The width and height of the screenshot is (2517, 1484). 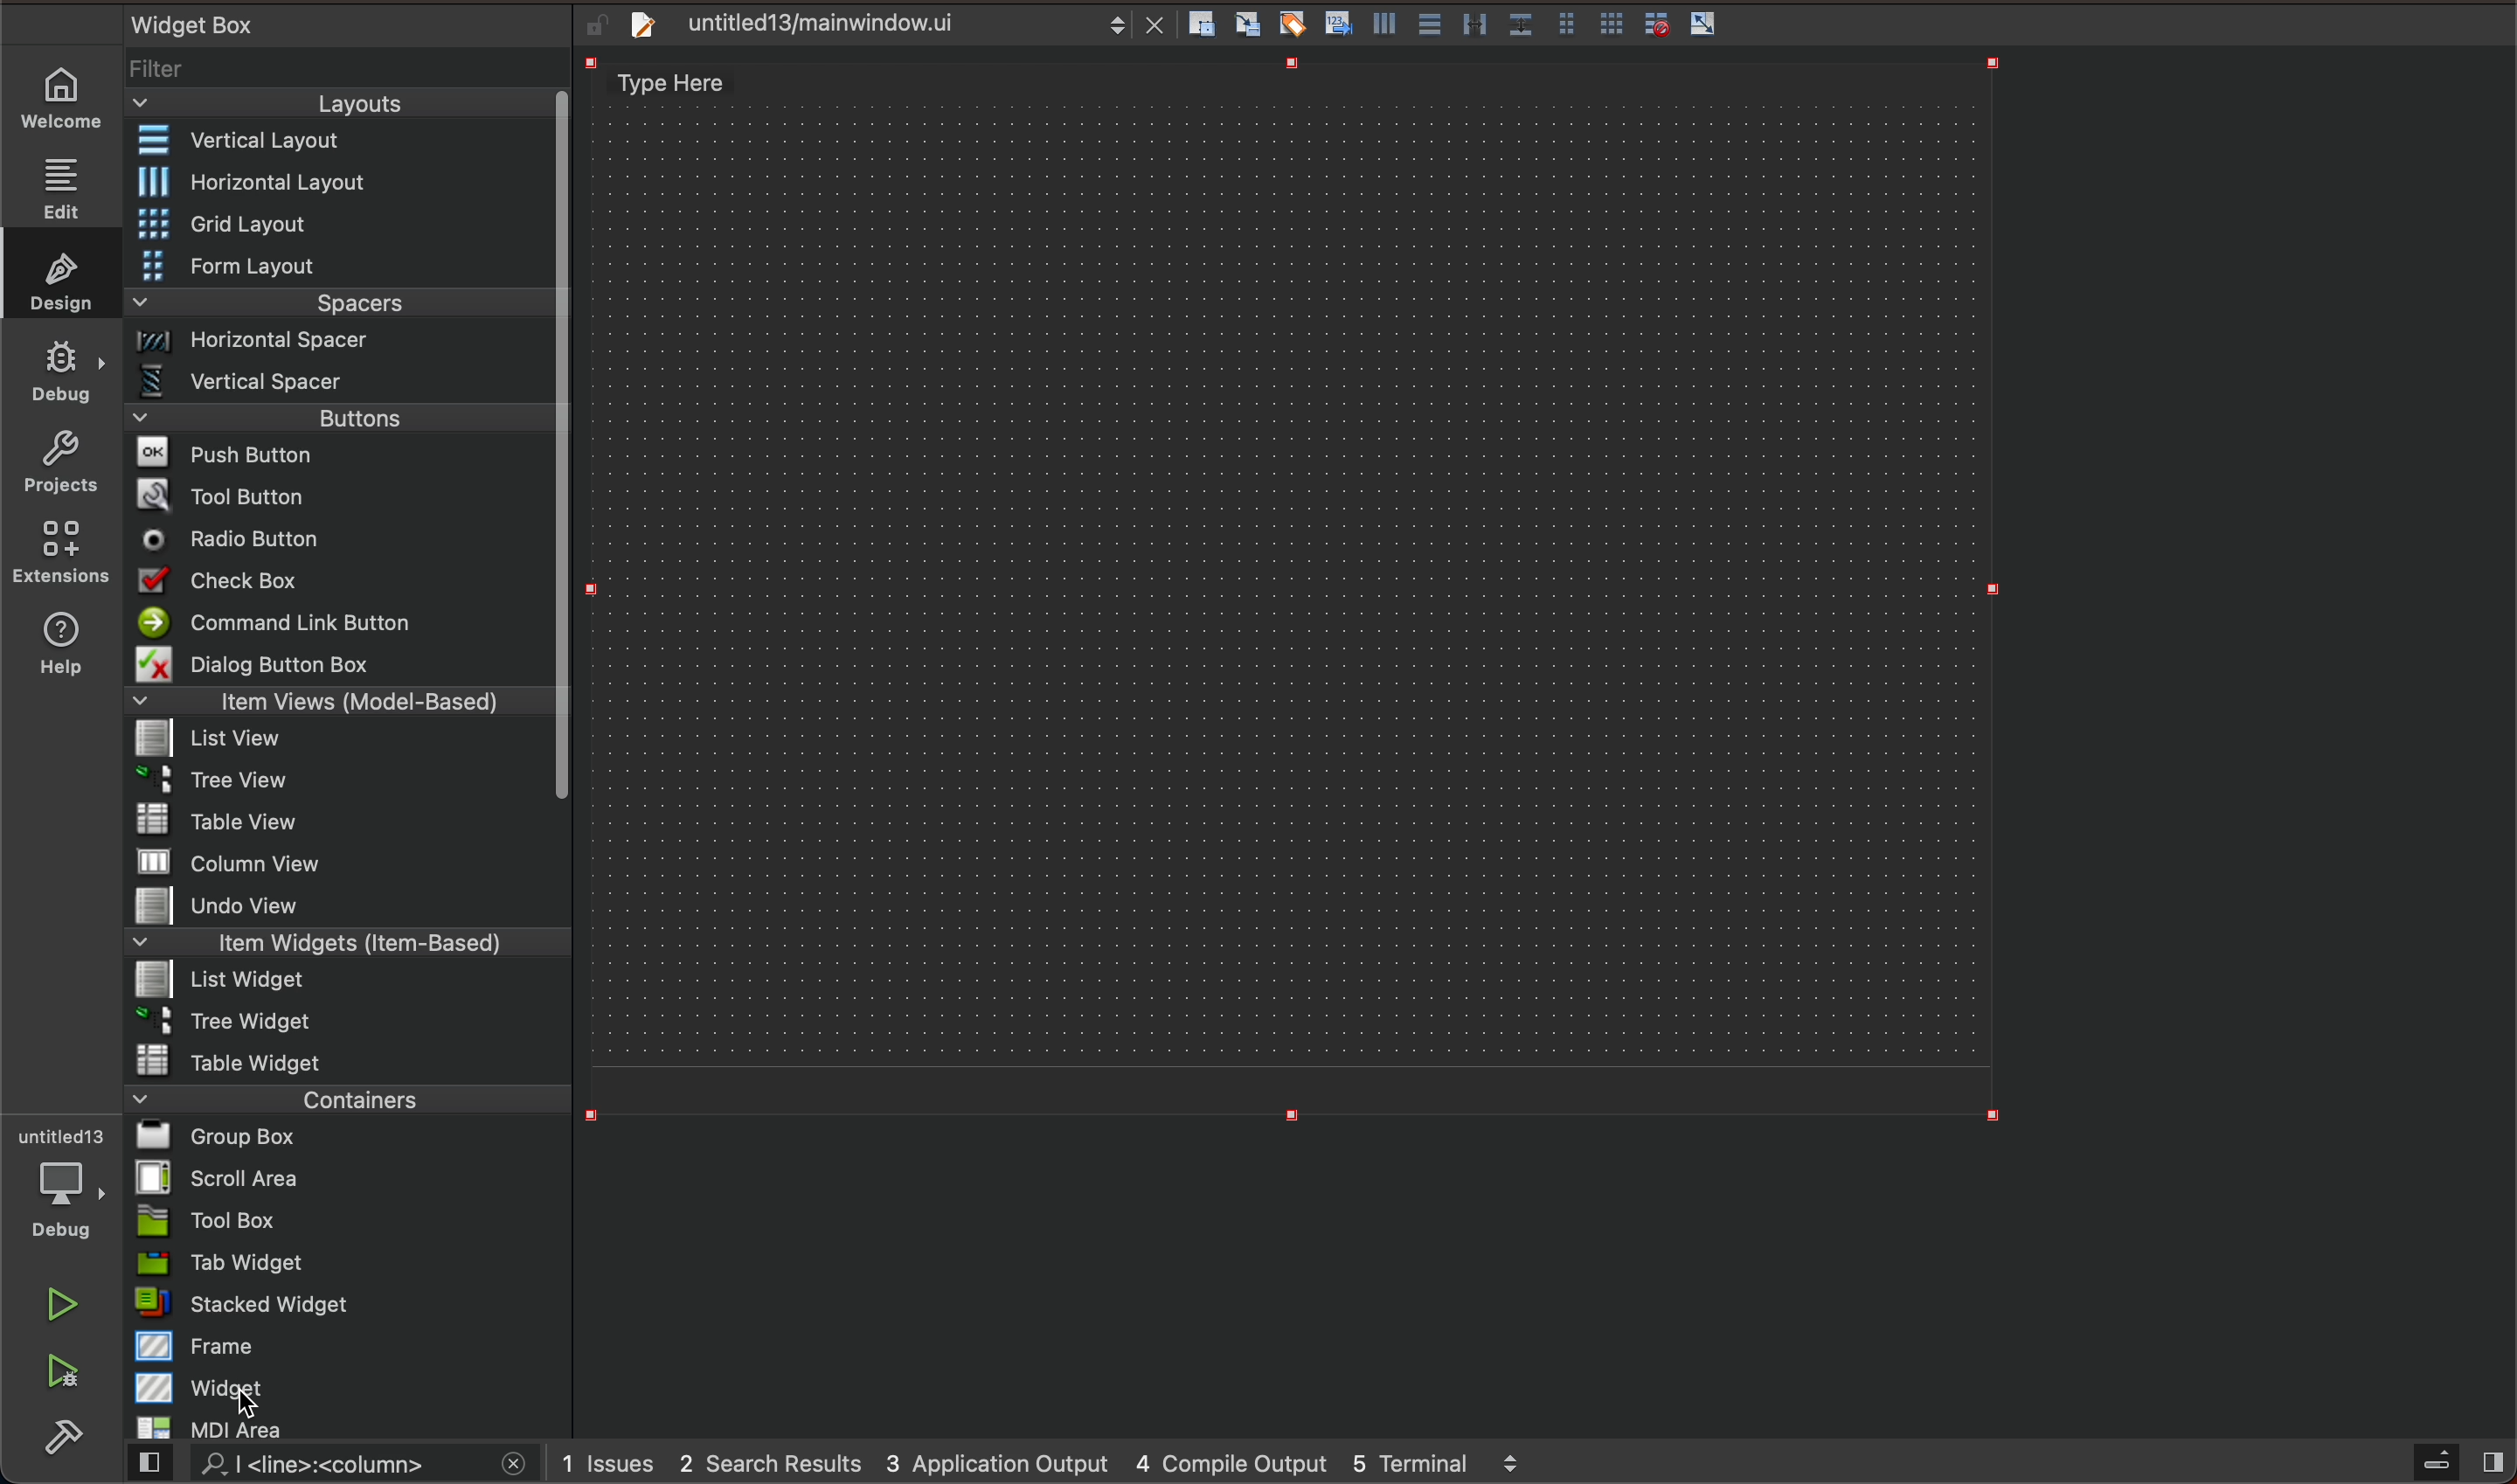 I want to click on list widget, so click(x=341, y=982).